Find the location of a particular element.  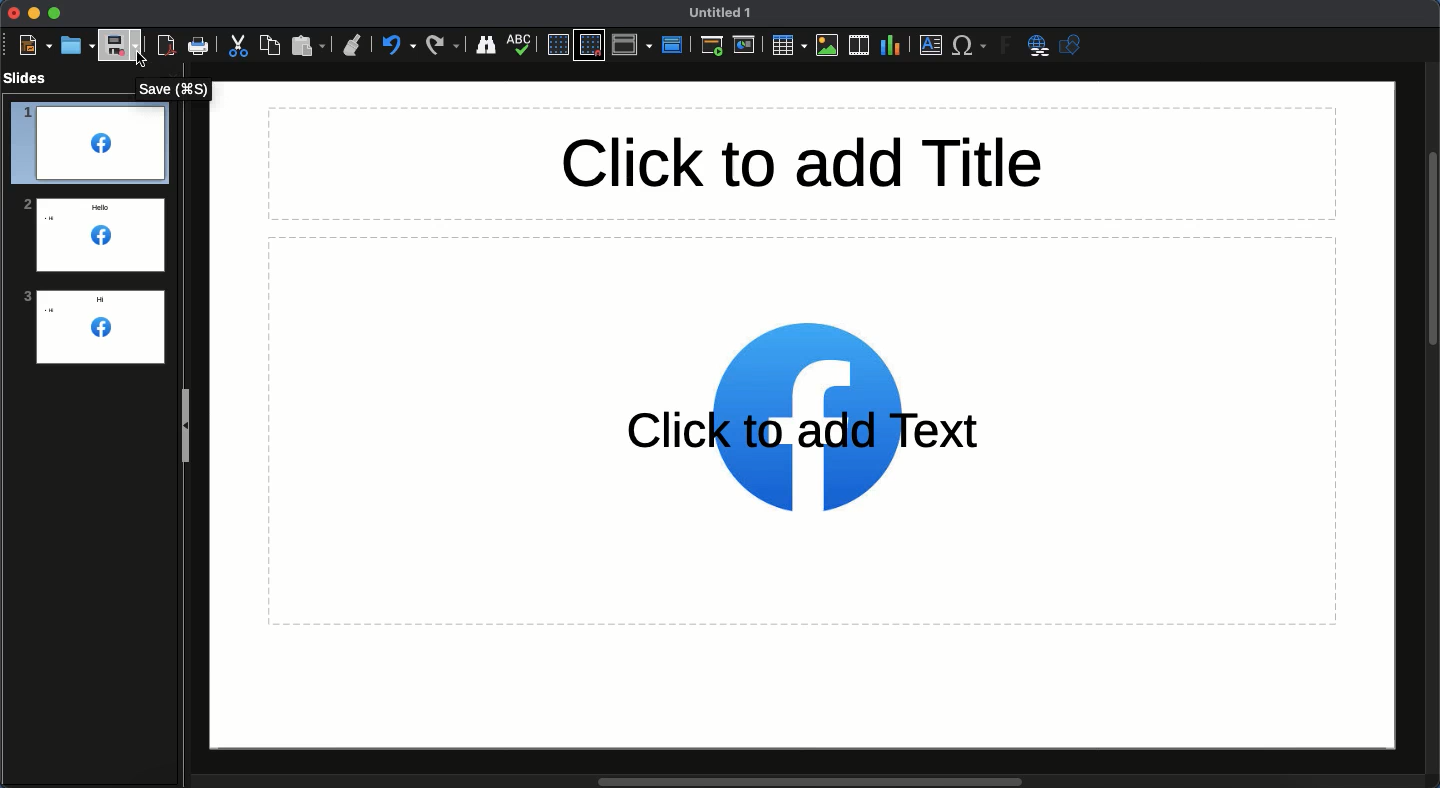

Display views is located at coordinates (632, 45).